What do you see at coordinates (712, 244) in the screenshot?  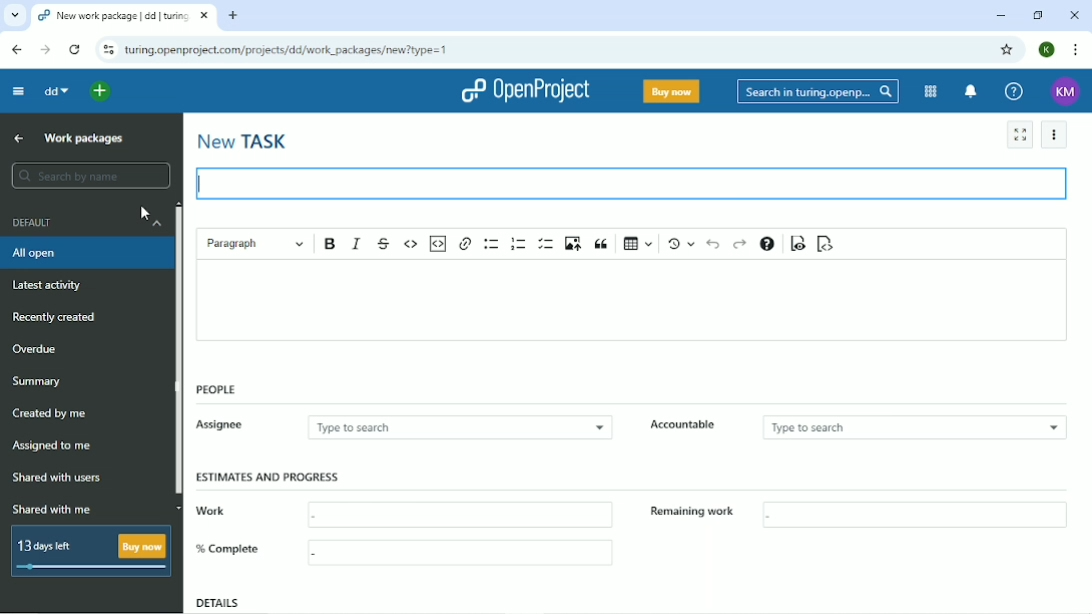 I see `Undo` at bounding box center [712, 244].